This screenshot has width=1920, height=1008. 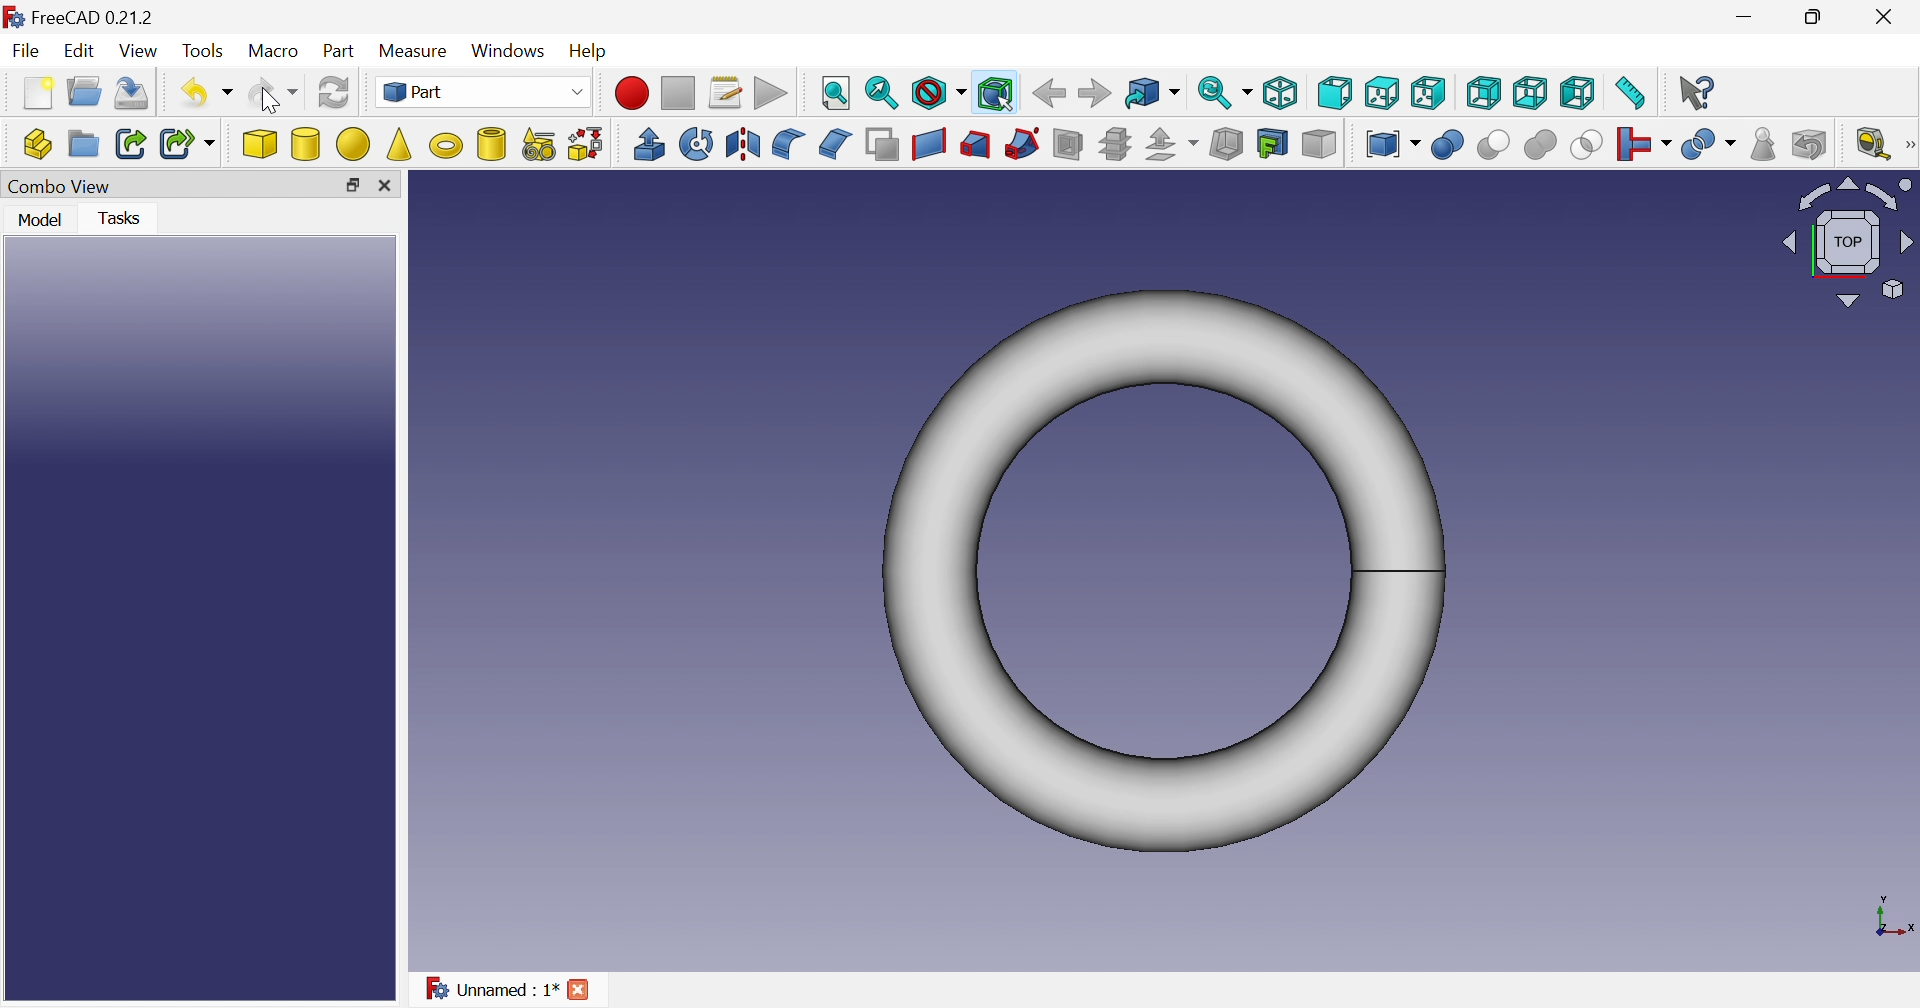 What do you see at coordinates (1764, 144) in the screenshot?
I see `Check geometry` at bounding box center [1764, 144].